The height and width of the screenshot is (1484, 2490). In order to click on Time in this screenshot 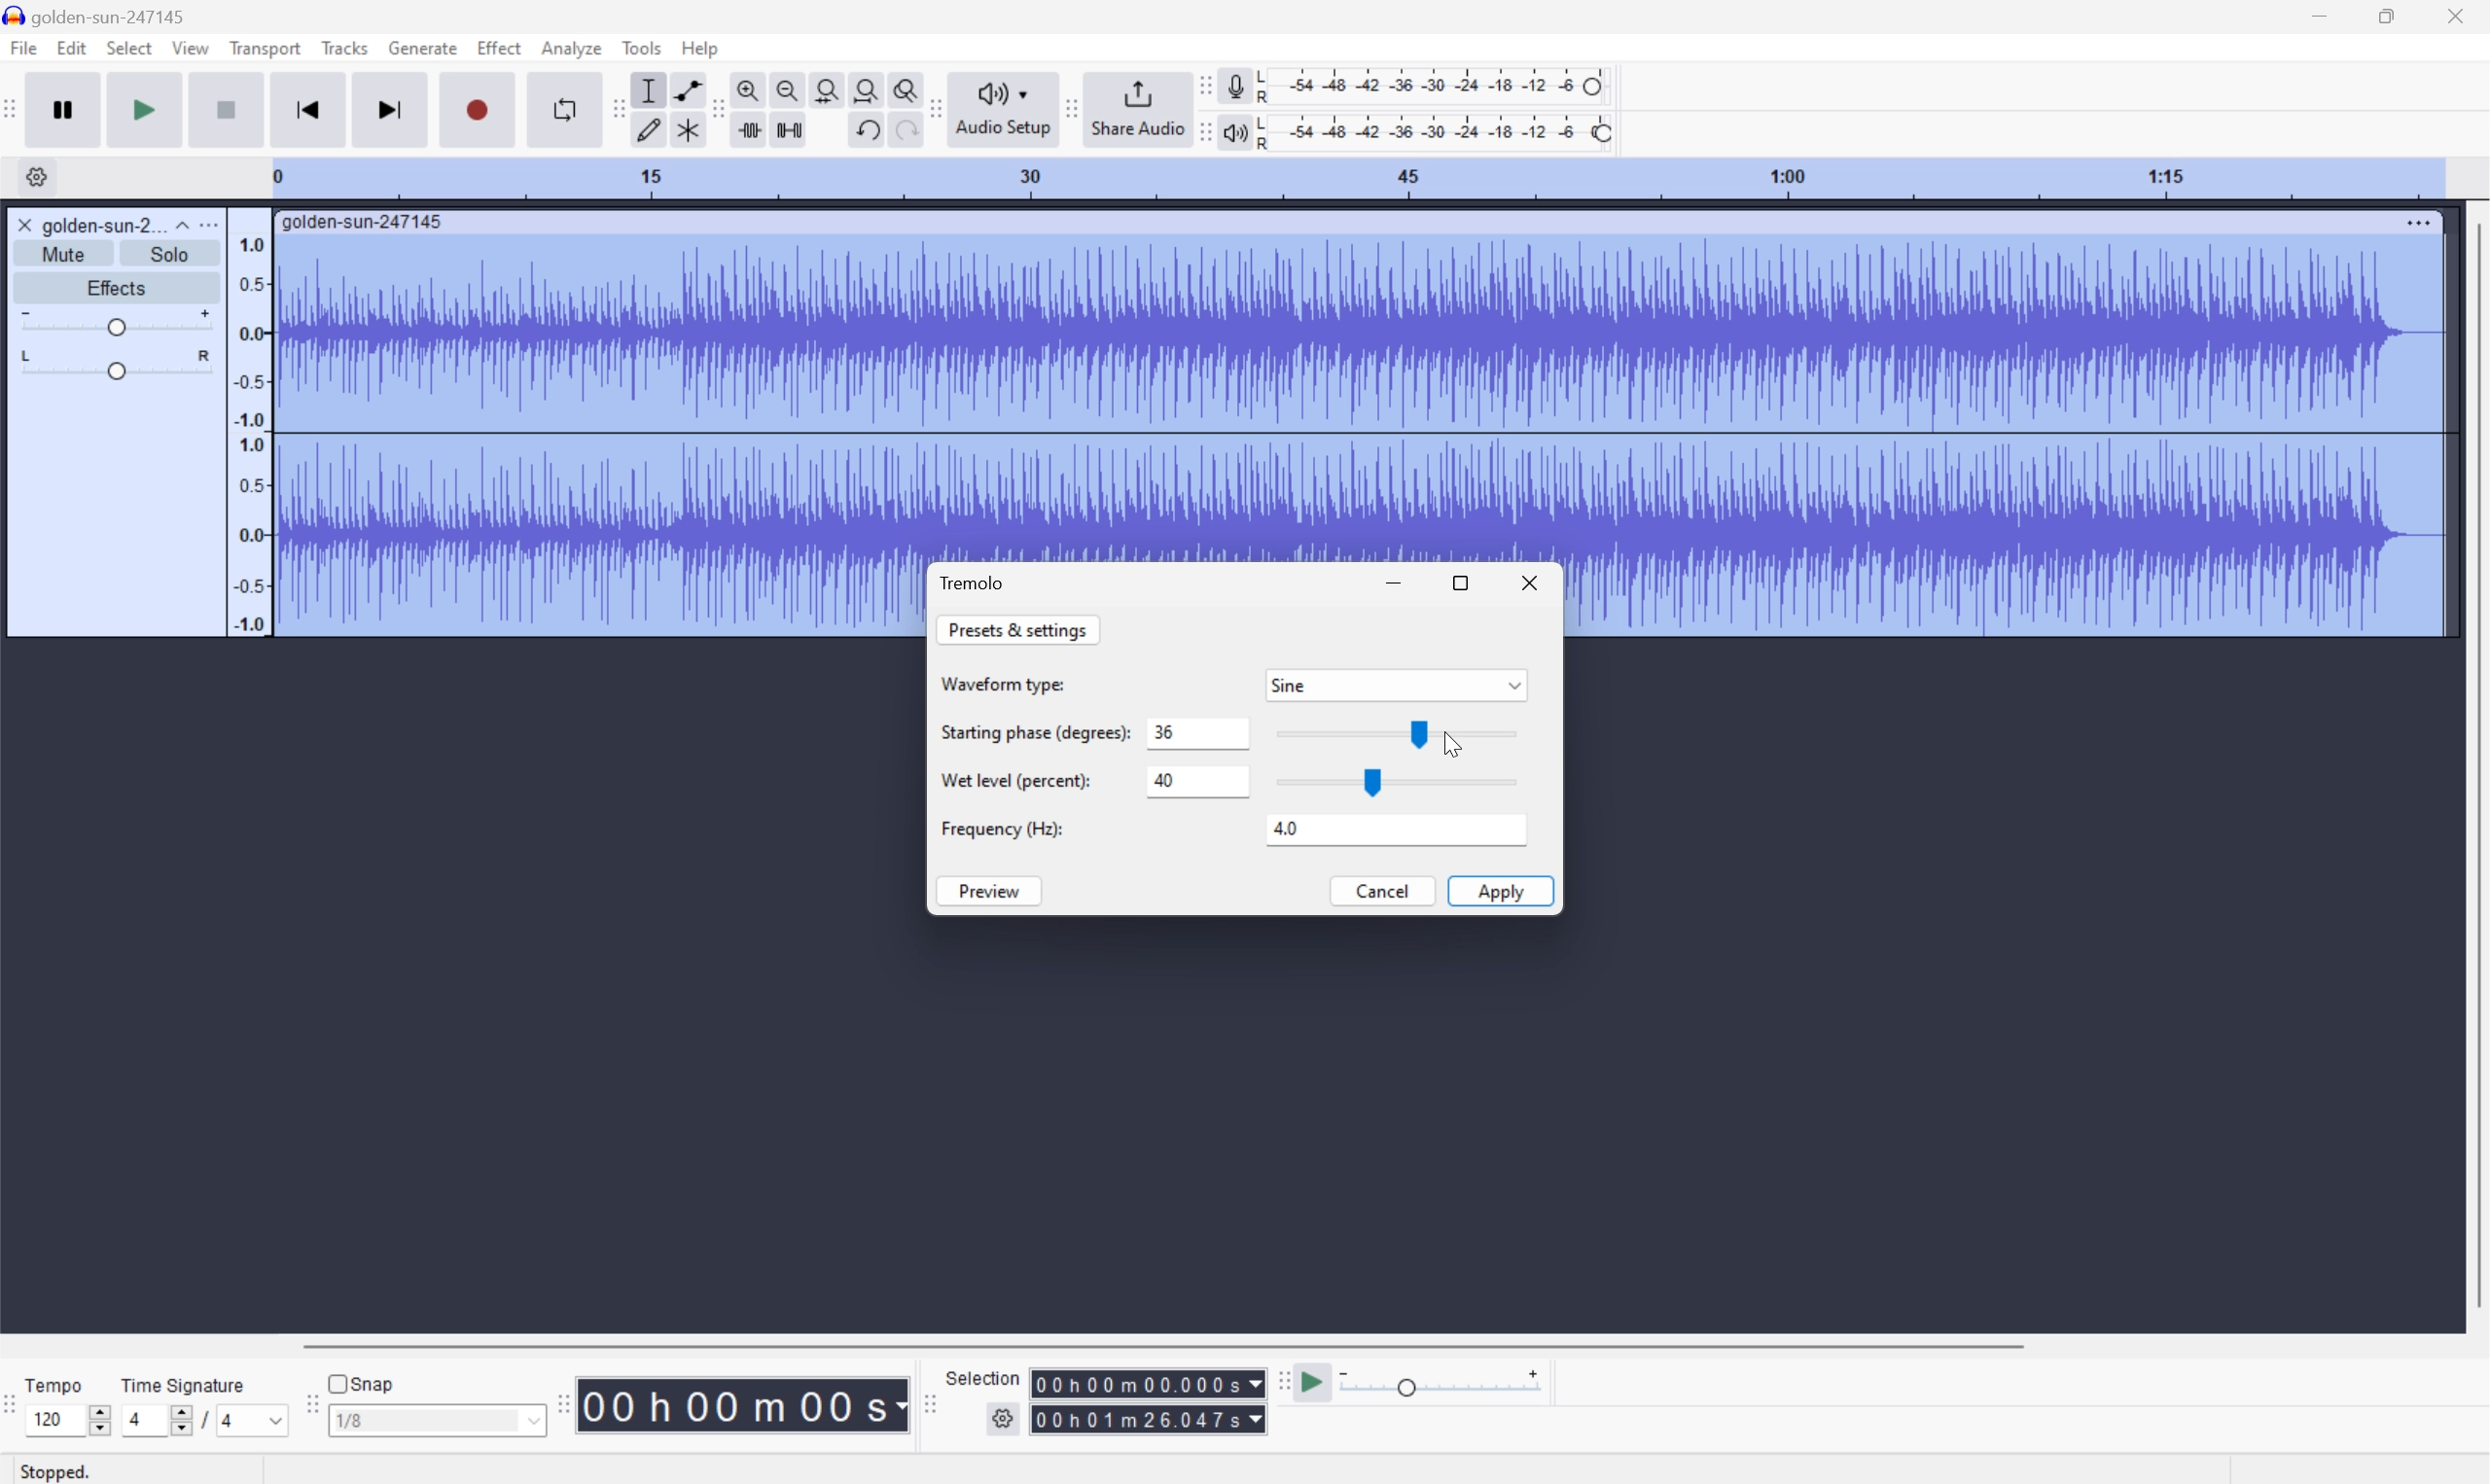, I will do `click(744, 1403)`.